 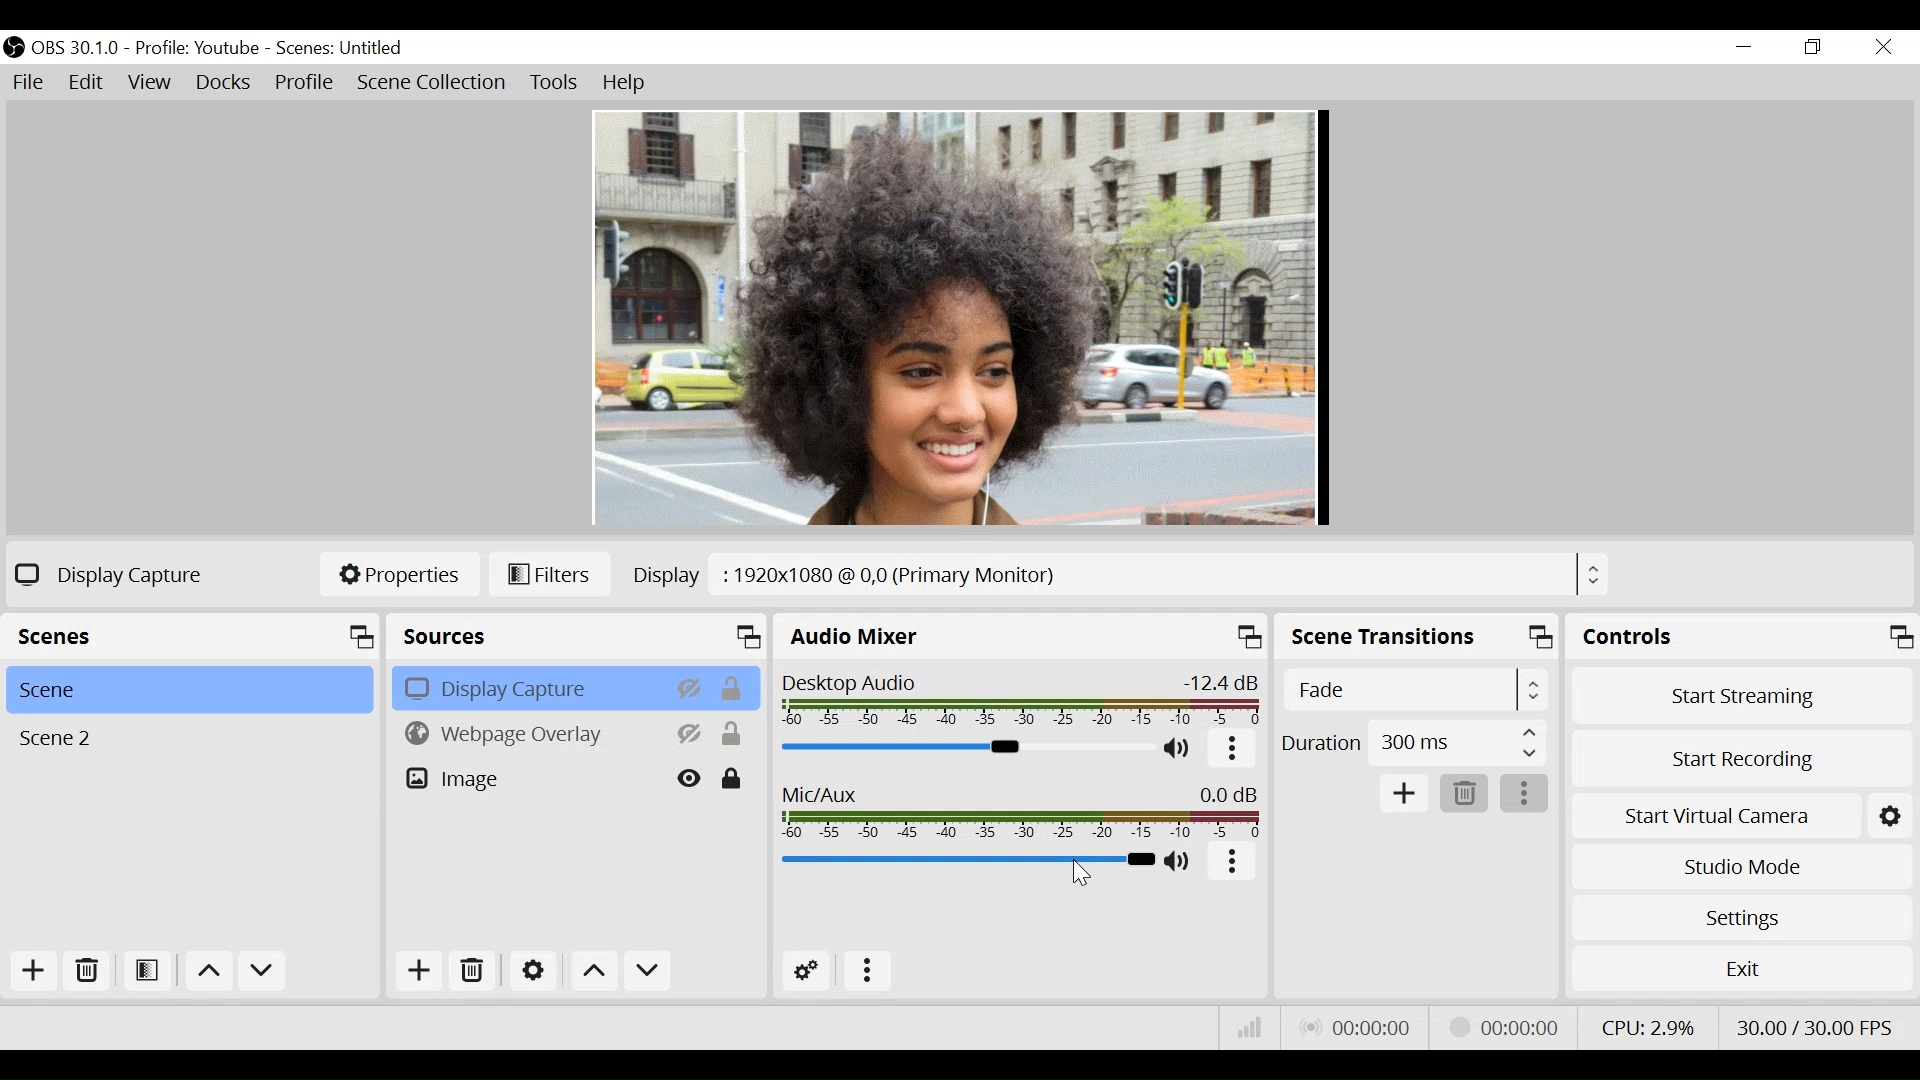 What do you see at coordinates (1883, 48) in the screenshot?
I see `Close` at bounding box center [1883, 48].